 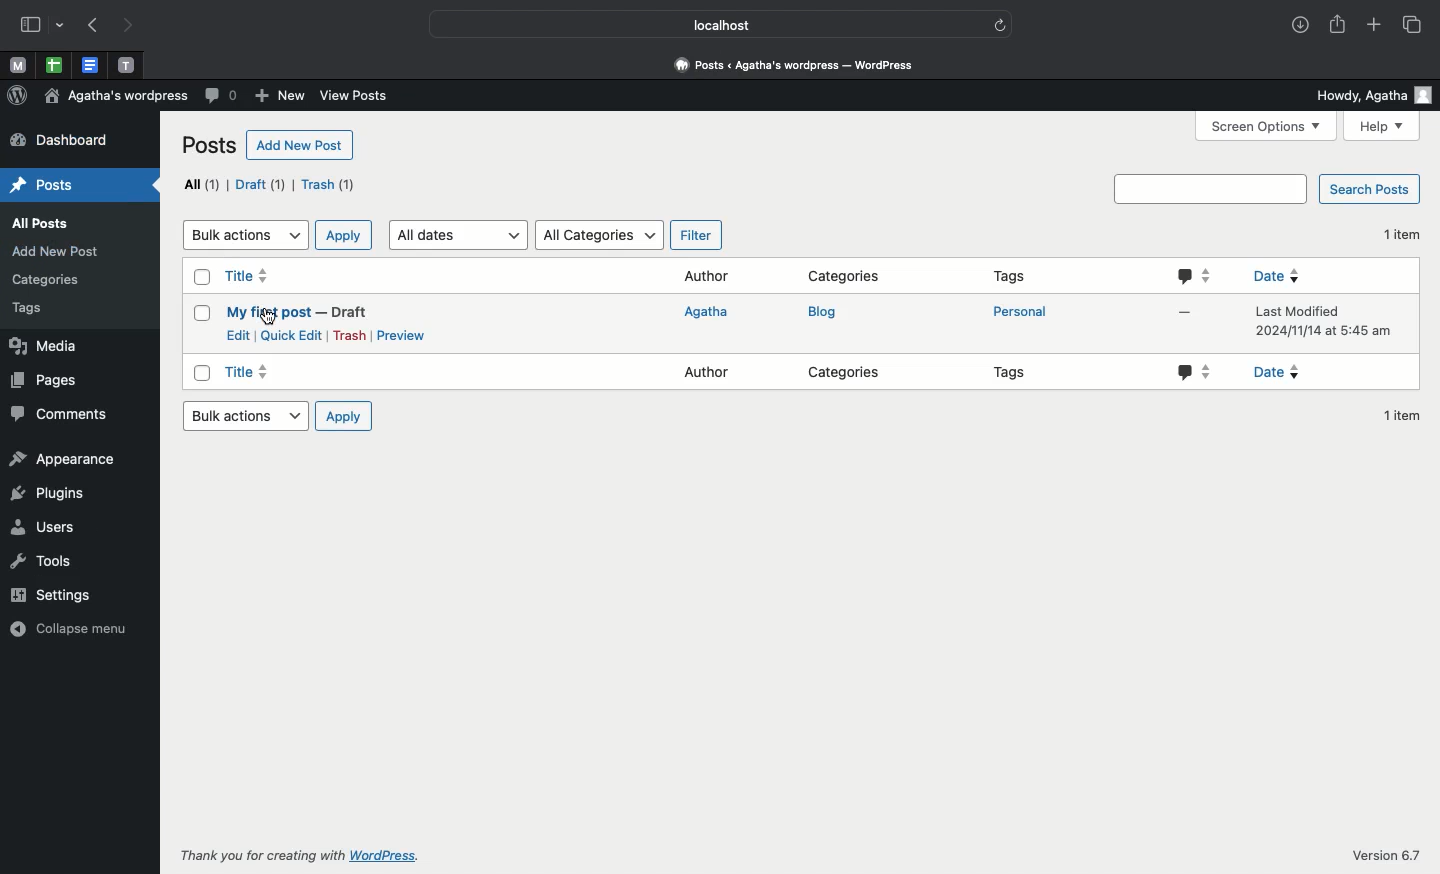 I want to click on -, so click(x=1187, y=309).